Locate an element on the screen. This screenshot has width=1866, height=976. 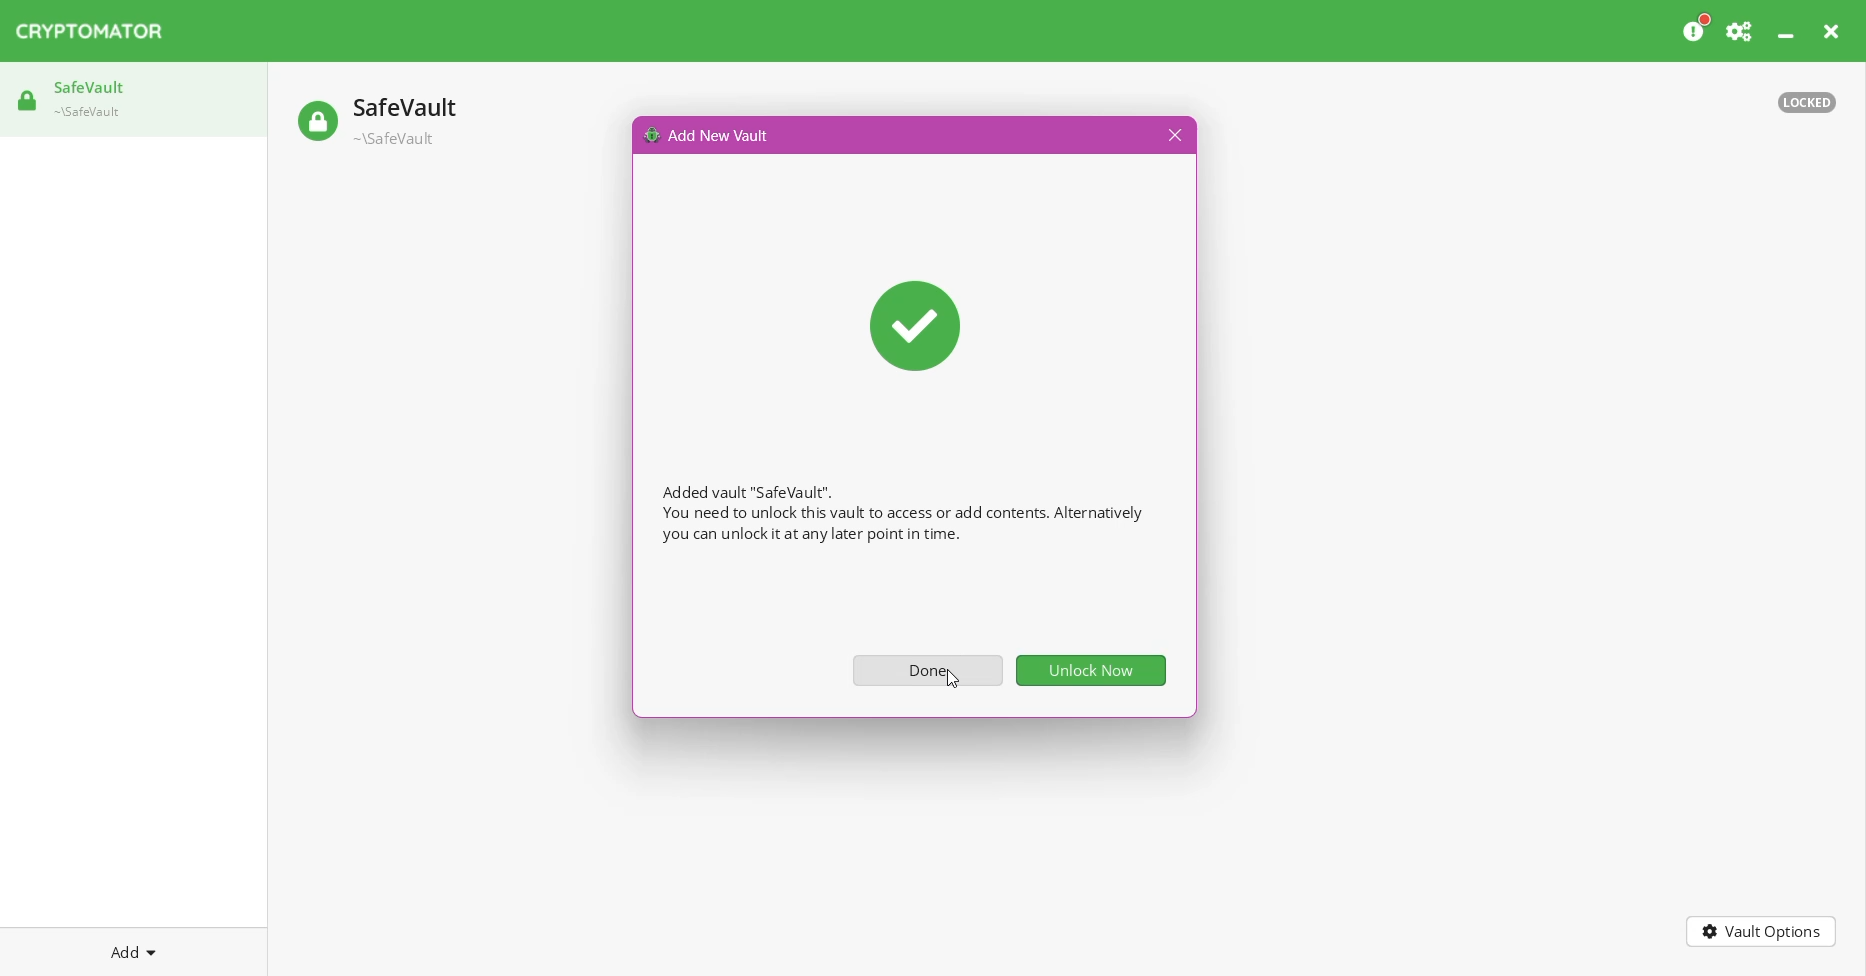
CRYPTOMATOR Application Name is located at coordinates (99, 31).